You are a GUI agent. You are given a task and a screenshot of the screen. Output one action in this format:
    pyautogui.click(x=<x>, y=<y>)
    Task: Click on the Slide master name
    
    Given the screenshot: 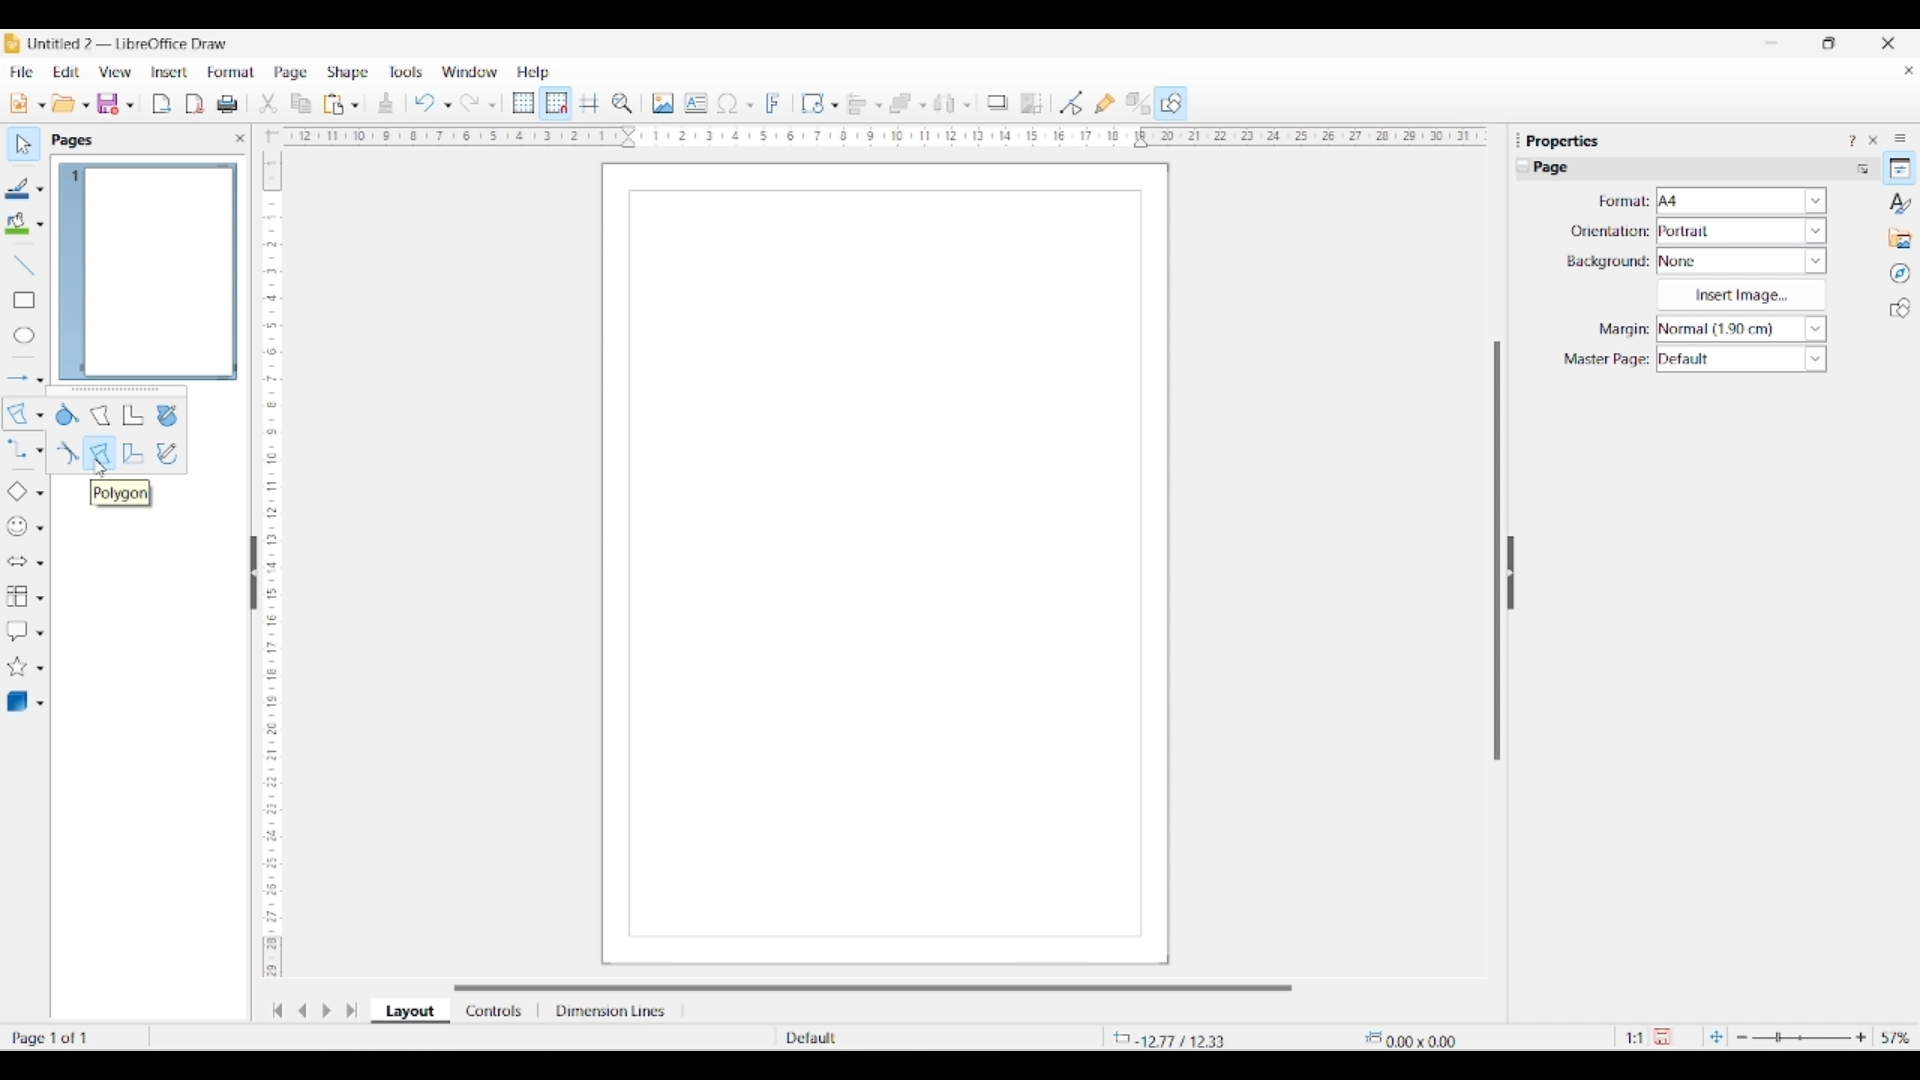 What is the action you would take?
    pyautogui.click(x=897, y=1039)
    